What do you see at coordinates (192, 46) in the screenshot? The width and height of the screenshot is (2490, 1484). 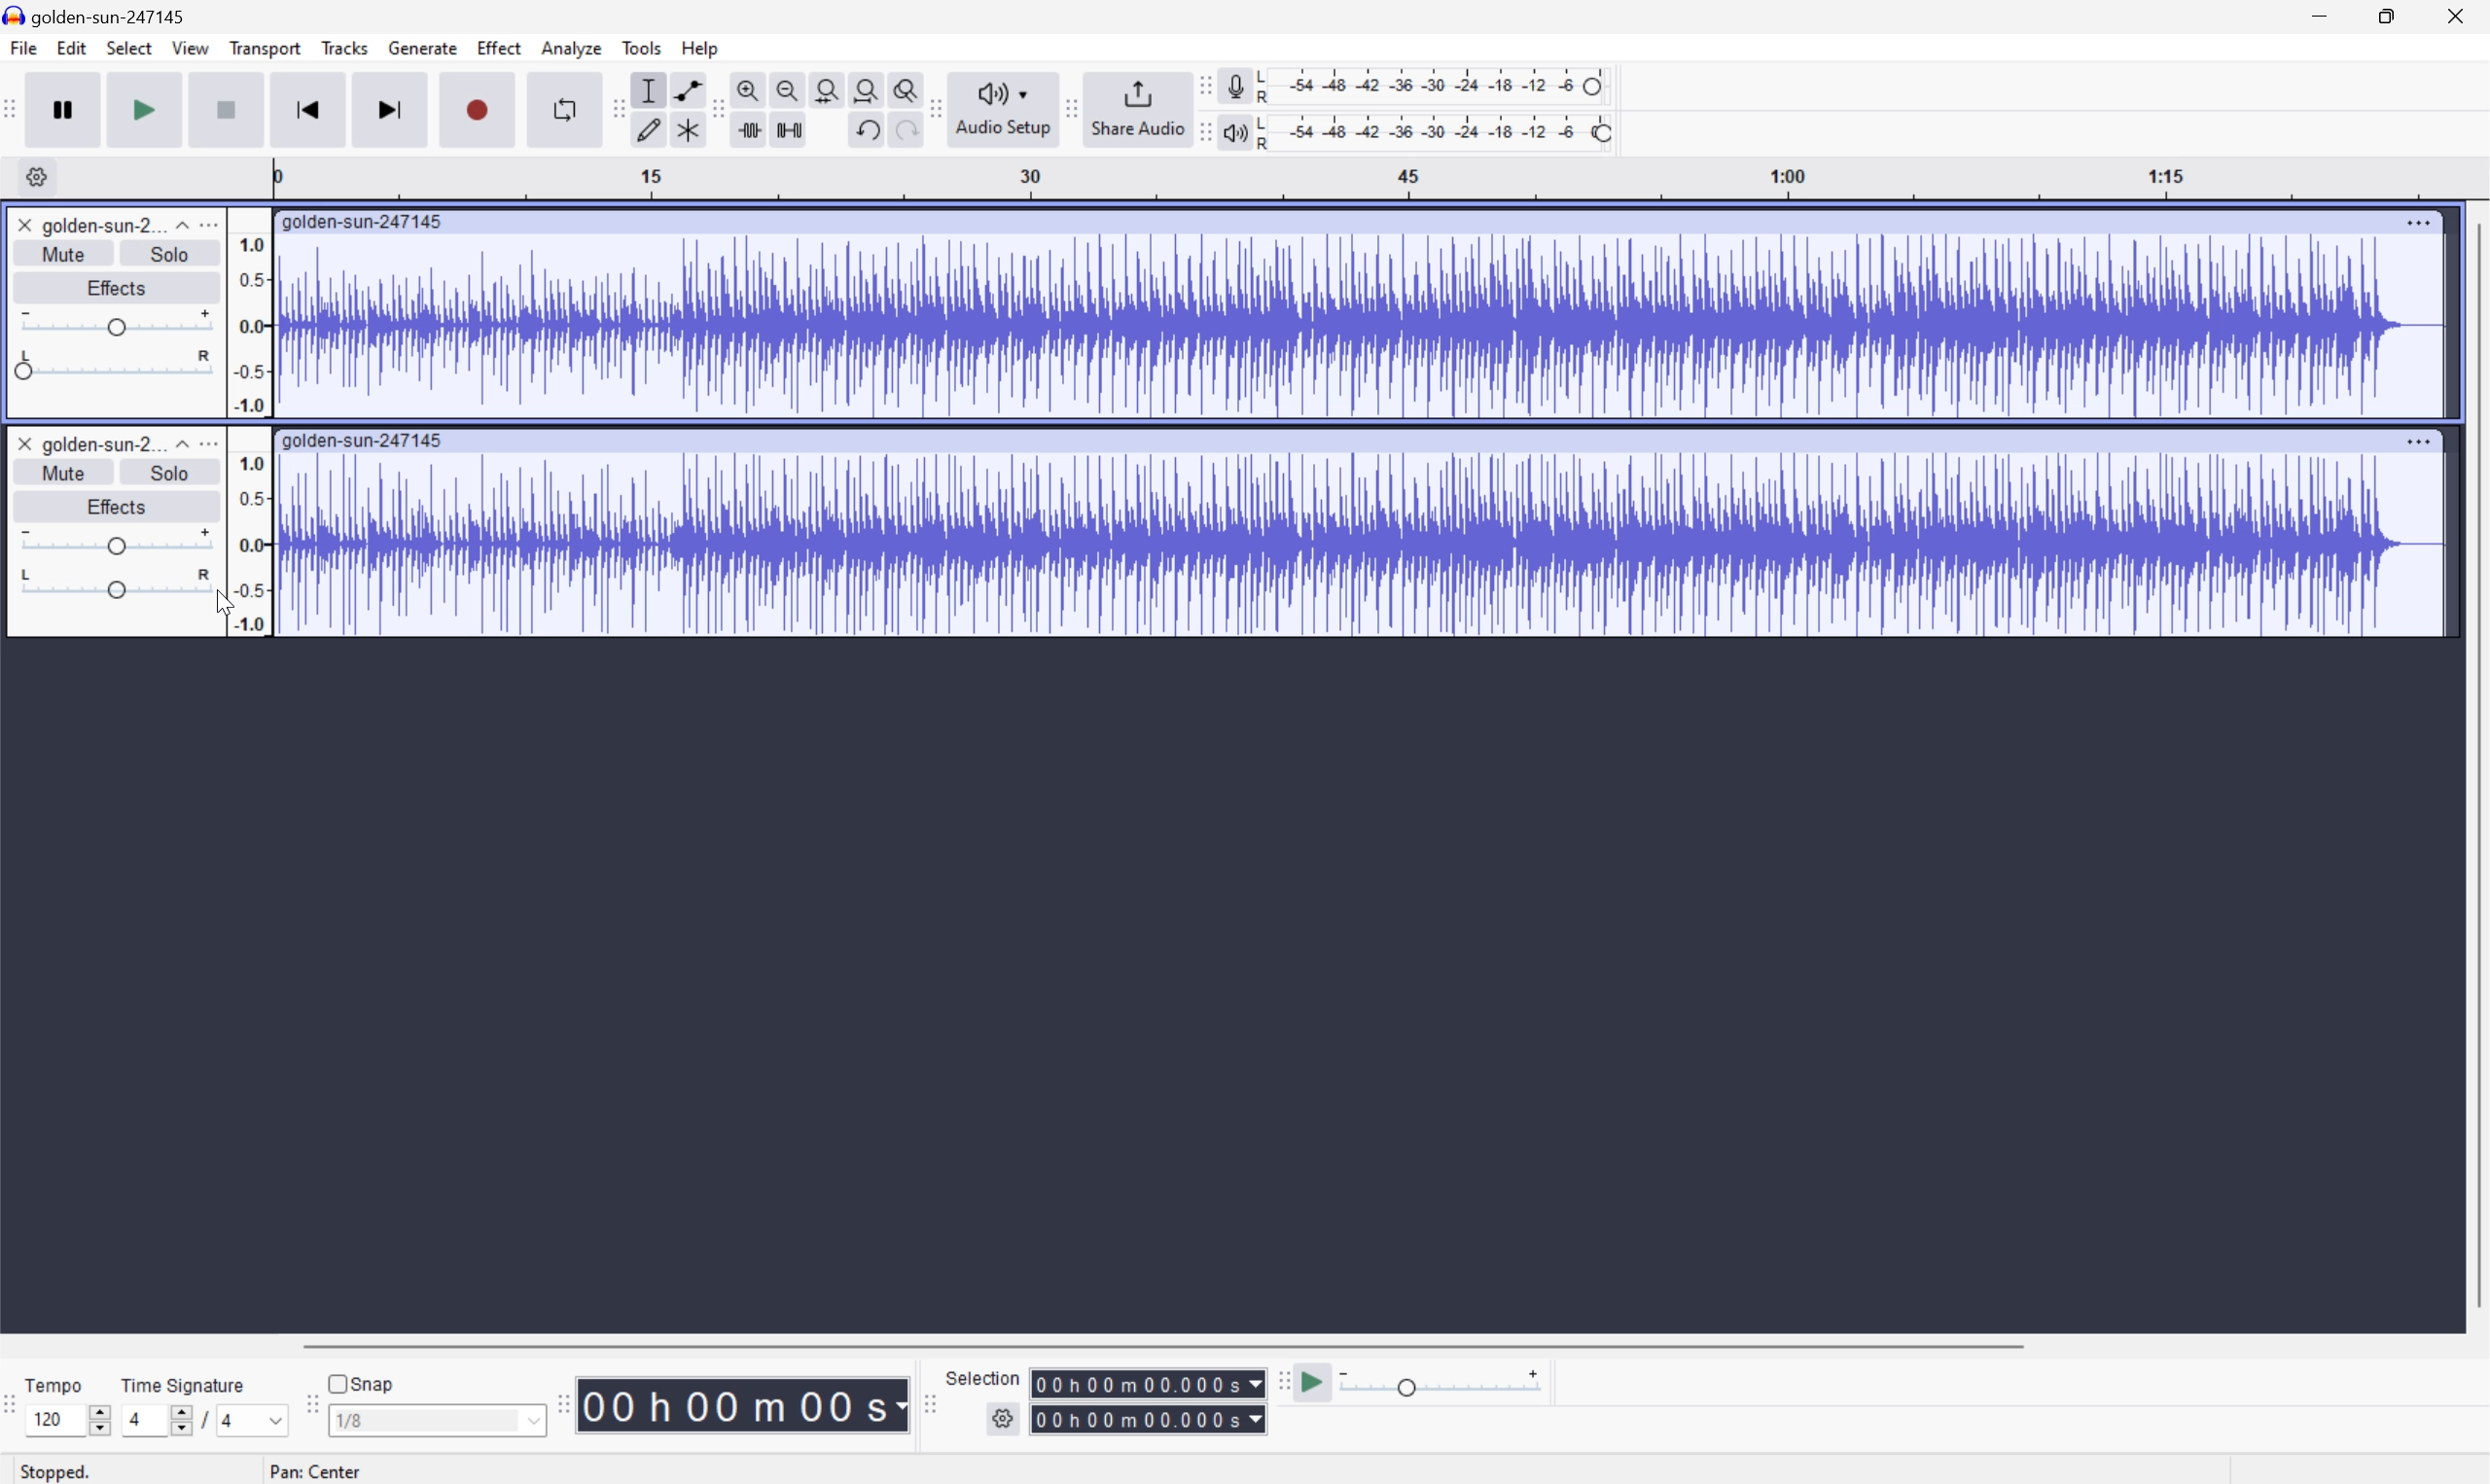 I see `View` at bounding box center [192, 46].